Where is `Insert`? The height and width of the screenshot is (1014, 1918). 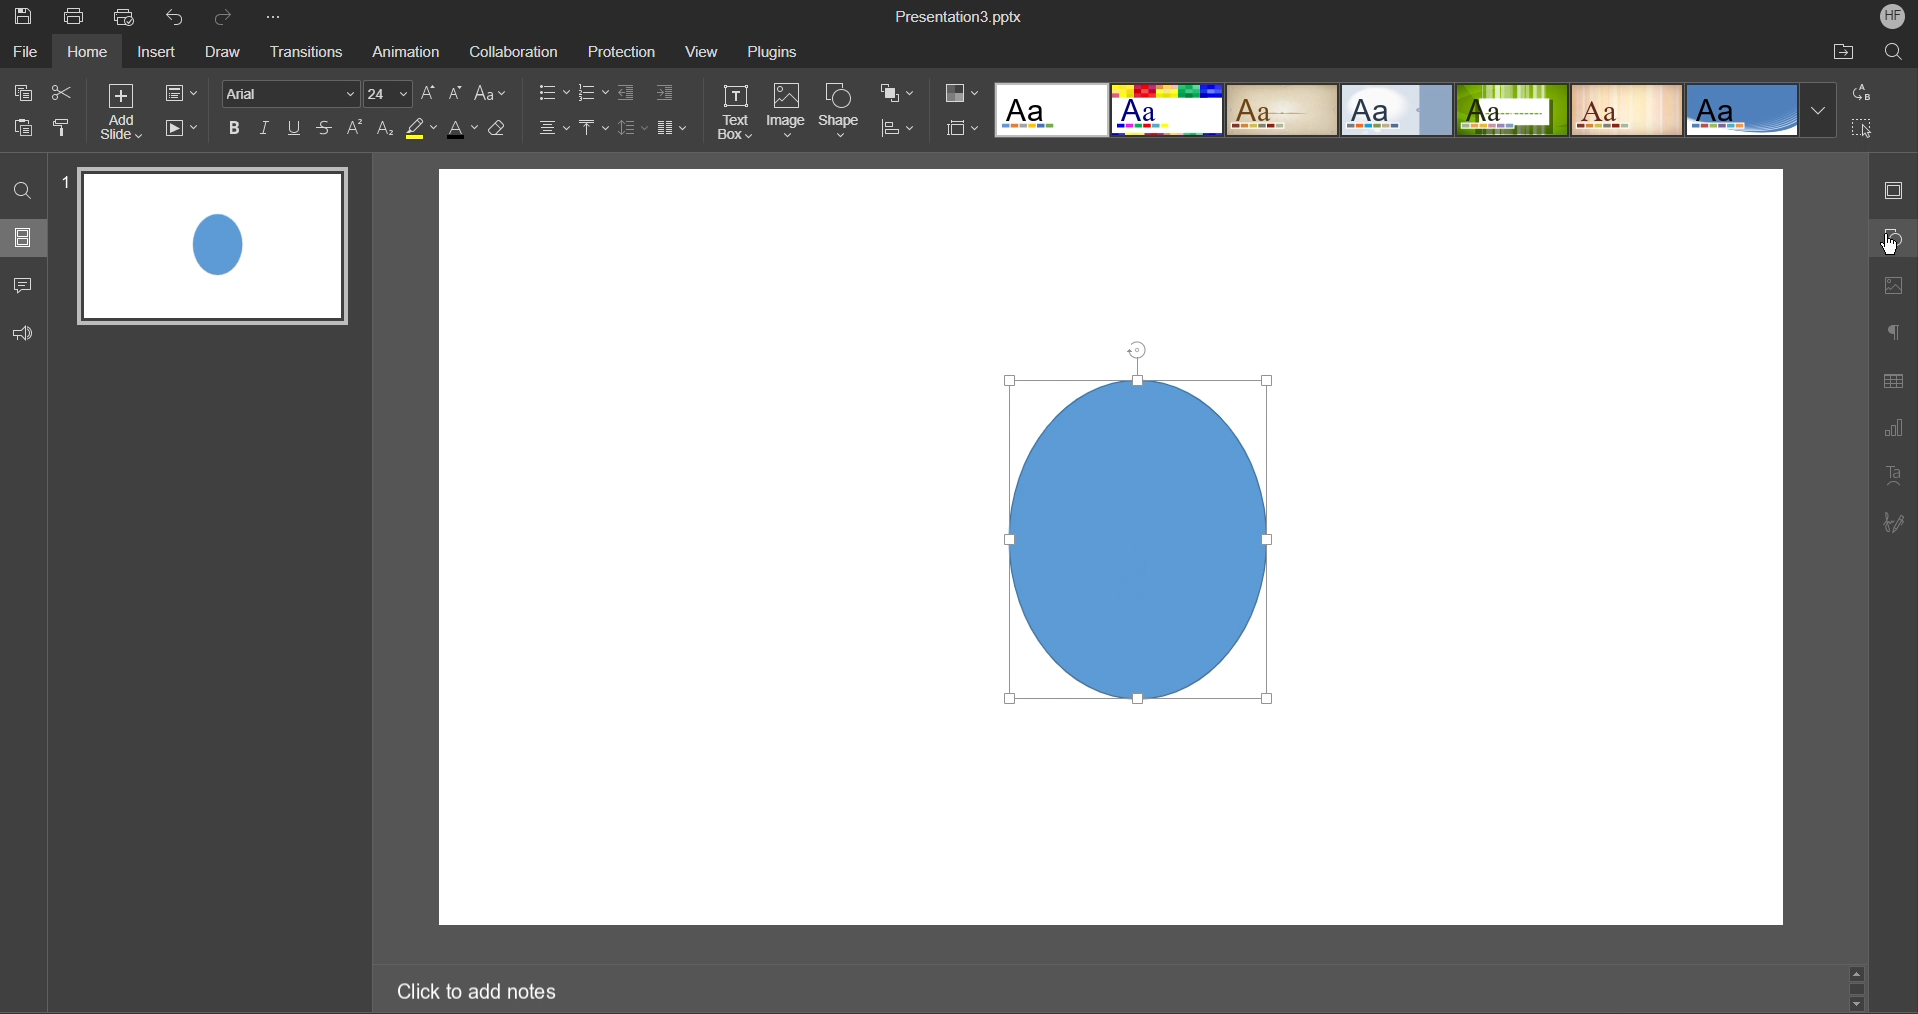
Insert is located at coordinates (159, 55).